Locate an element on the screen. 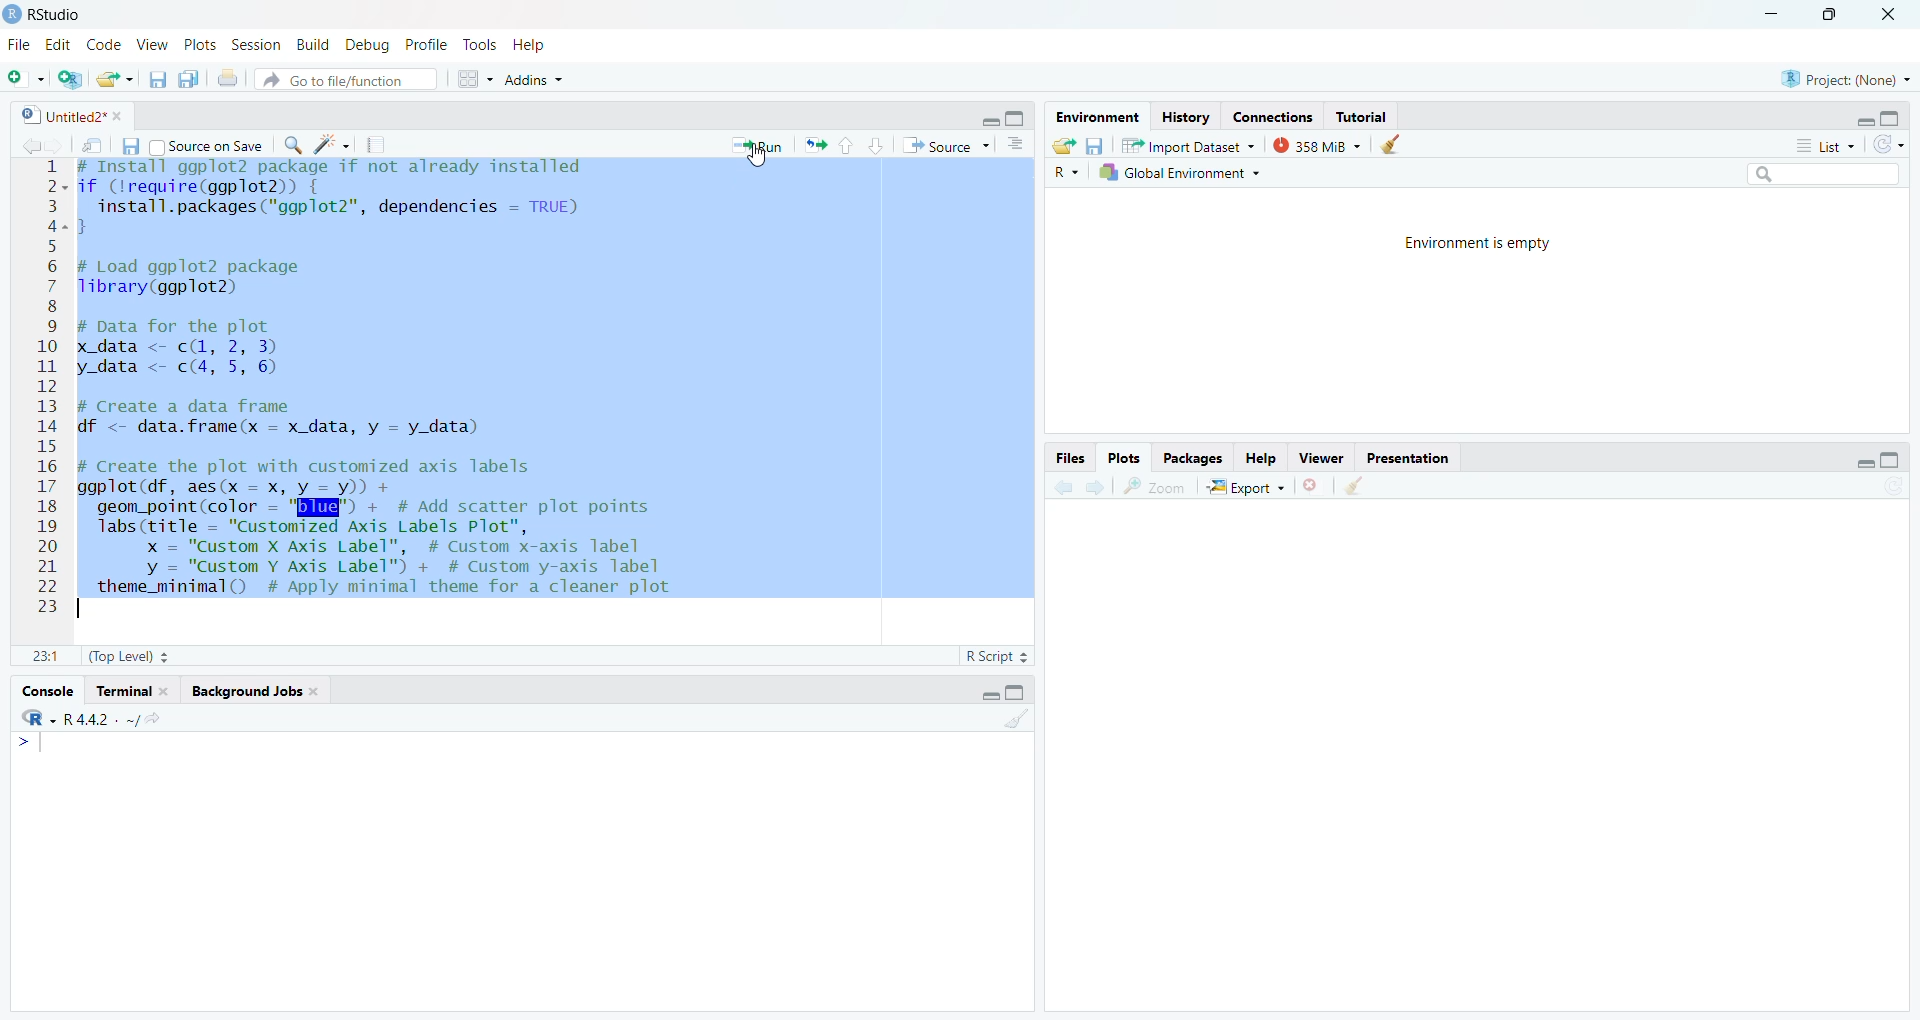 This screenshot has width=1920, height=1020. Help is located at coordinates (537, 45).